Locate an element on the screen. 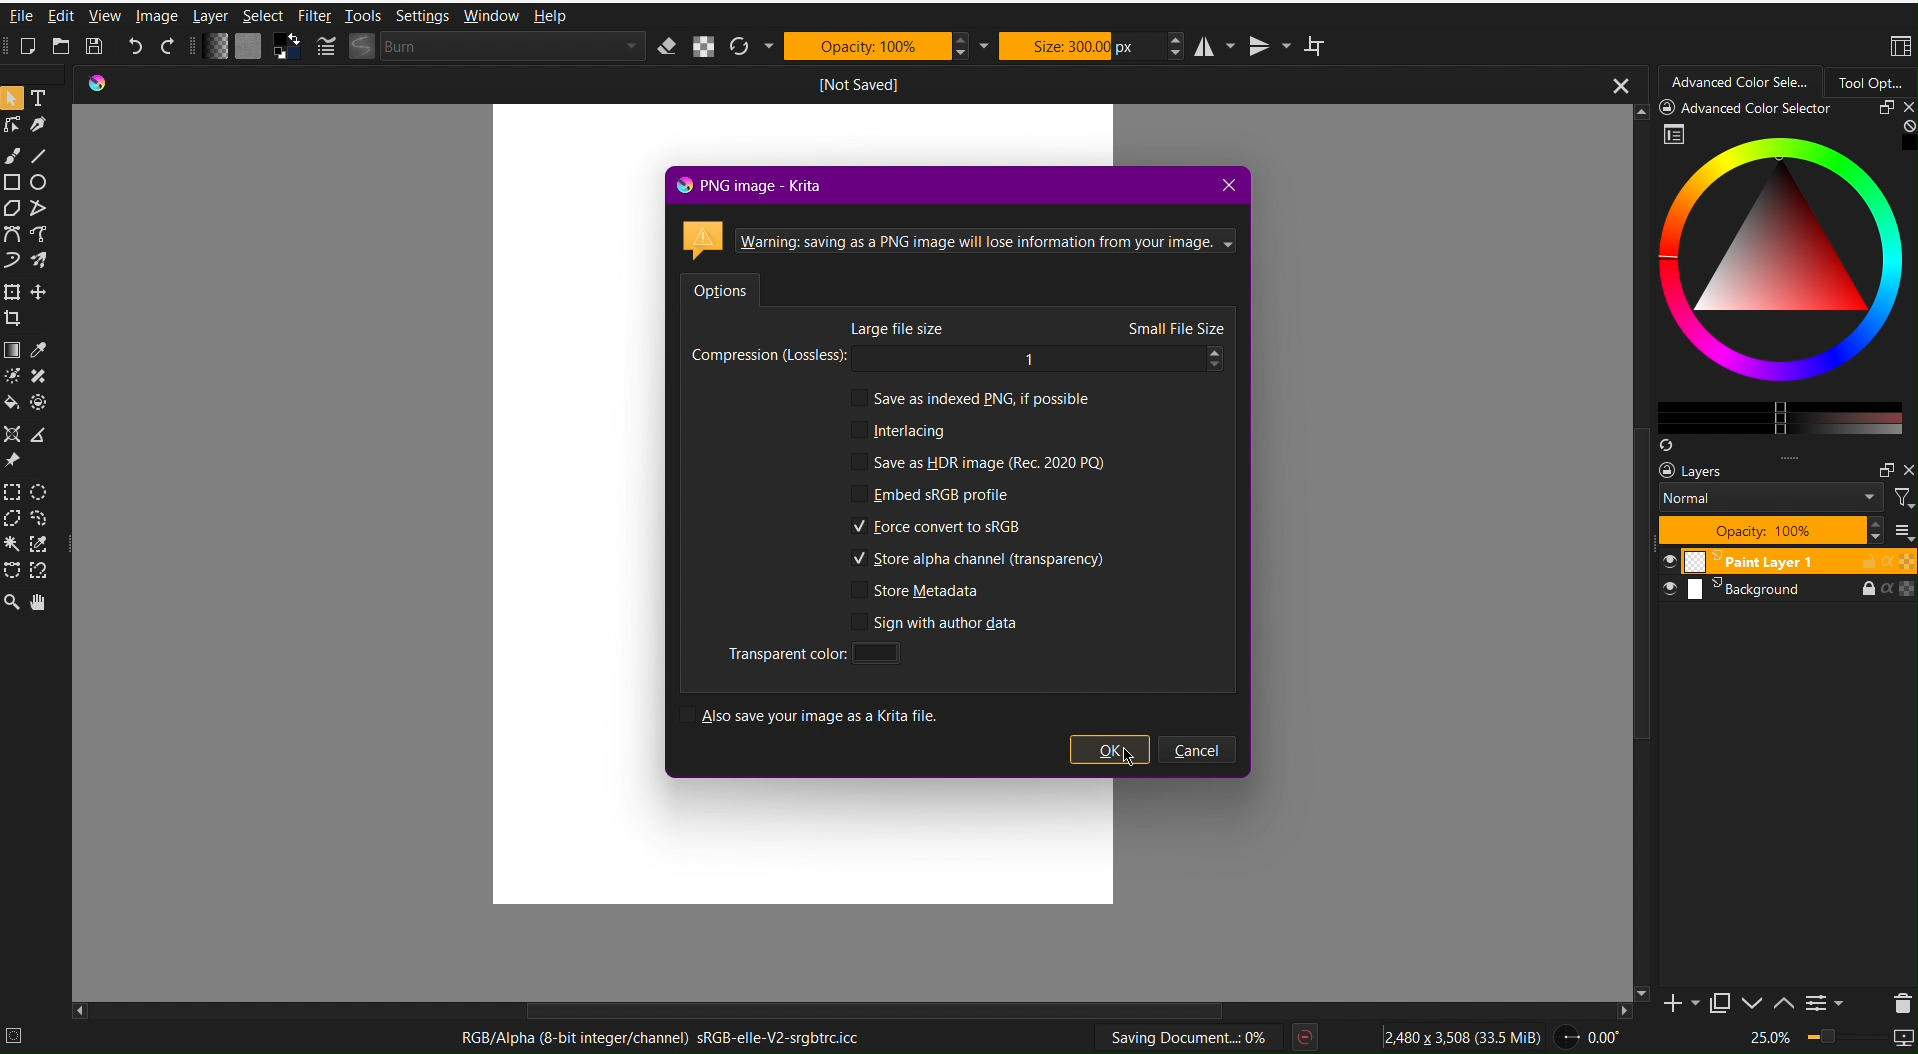 The height and width of the screenshot is (1054, 1918). Tools is located at coordinates (364, 15).